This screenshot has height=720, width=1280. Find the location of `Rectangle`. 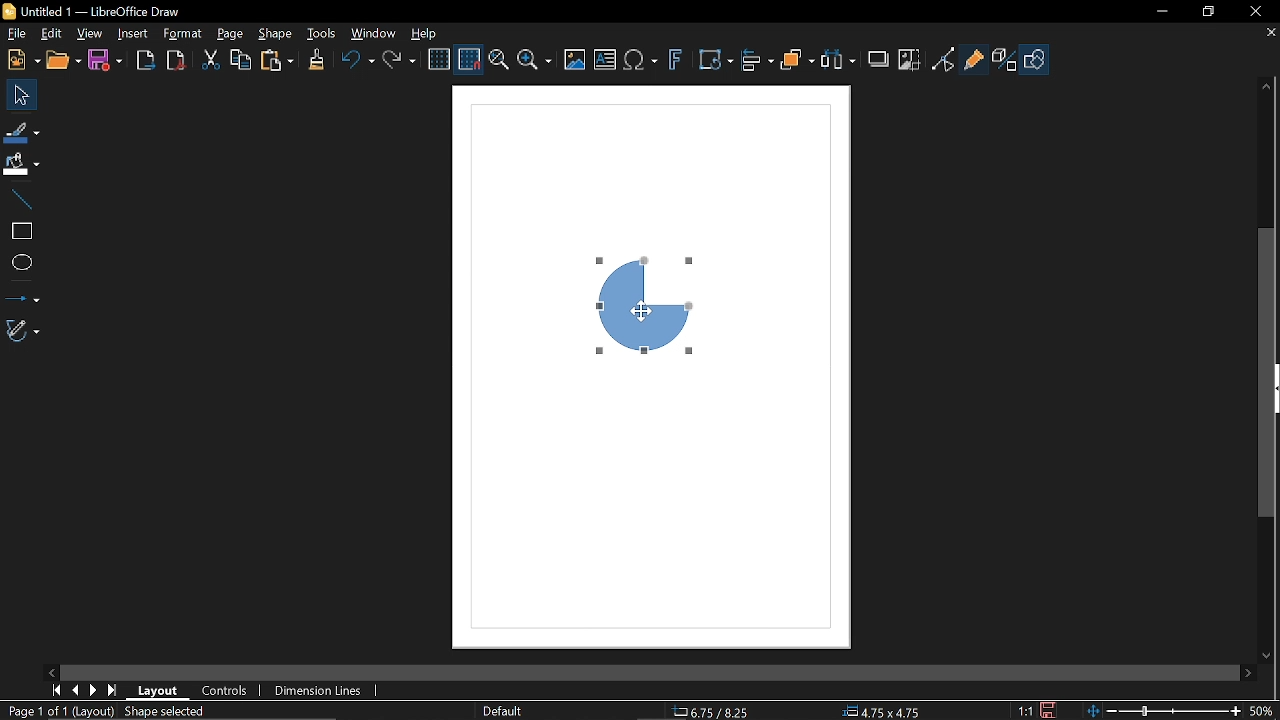

Rectangle is located at coordinates (19, 229).